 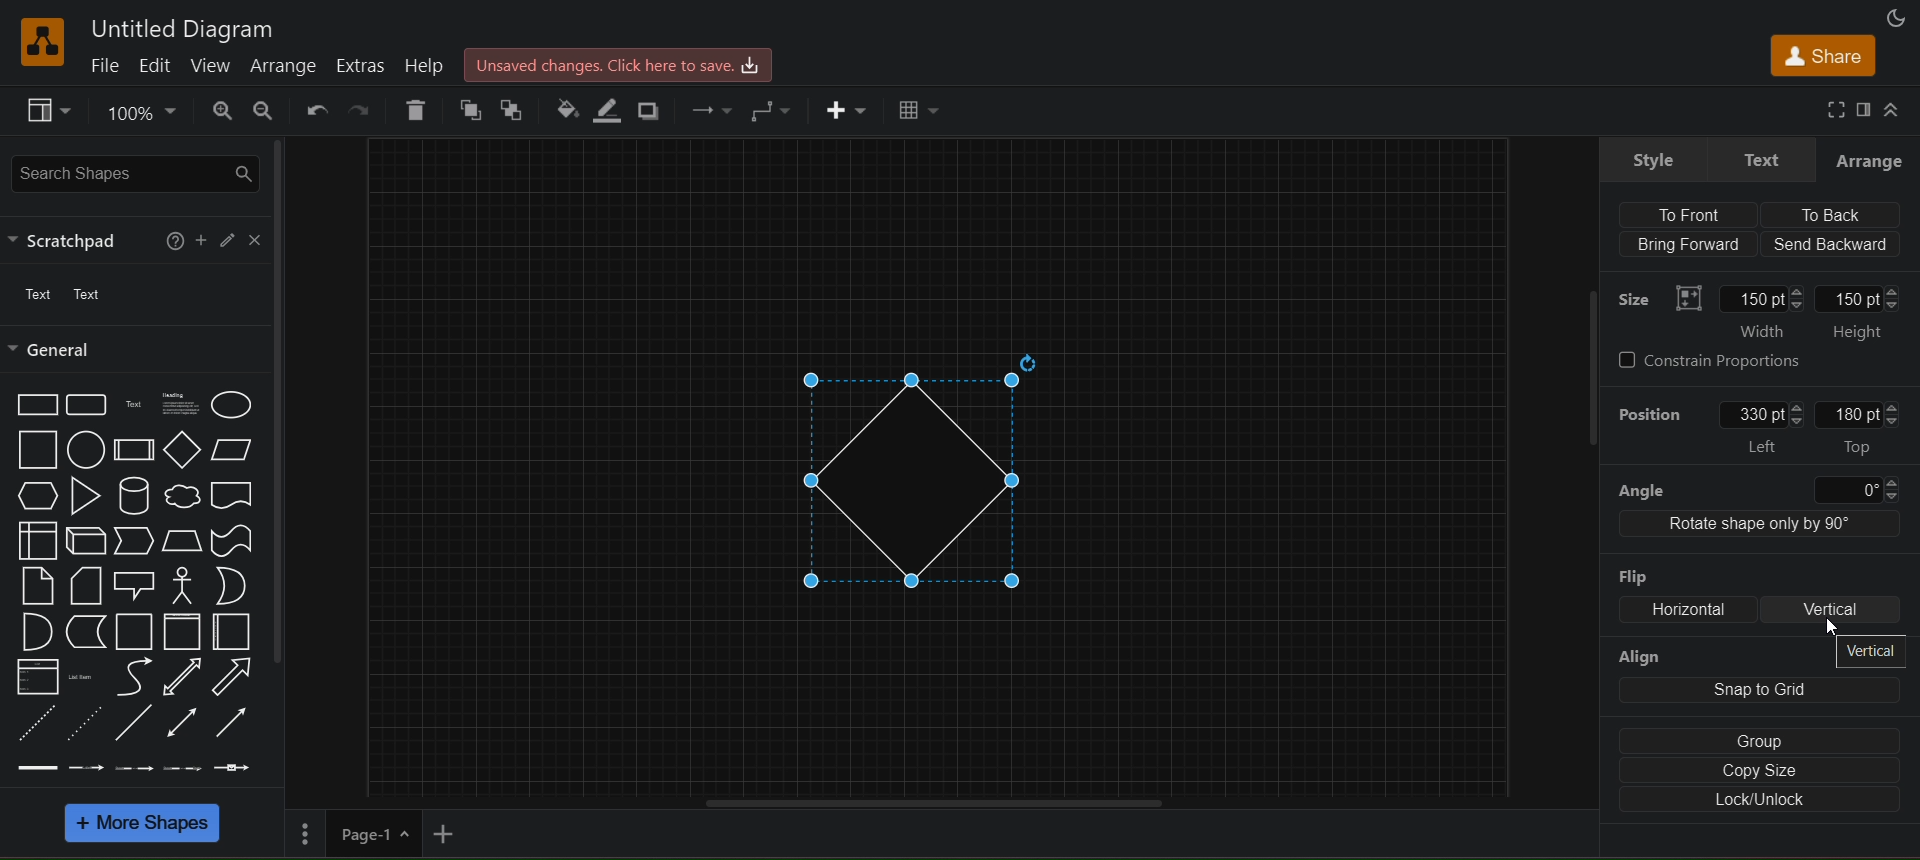 I want to click on and, so click(x=32, y=631).